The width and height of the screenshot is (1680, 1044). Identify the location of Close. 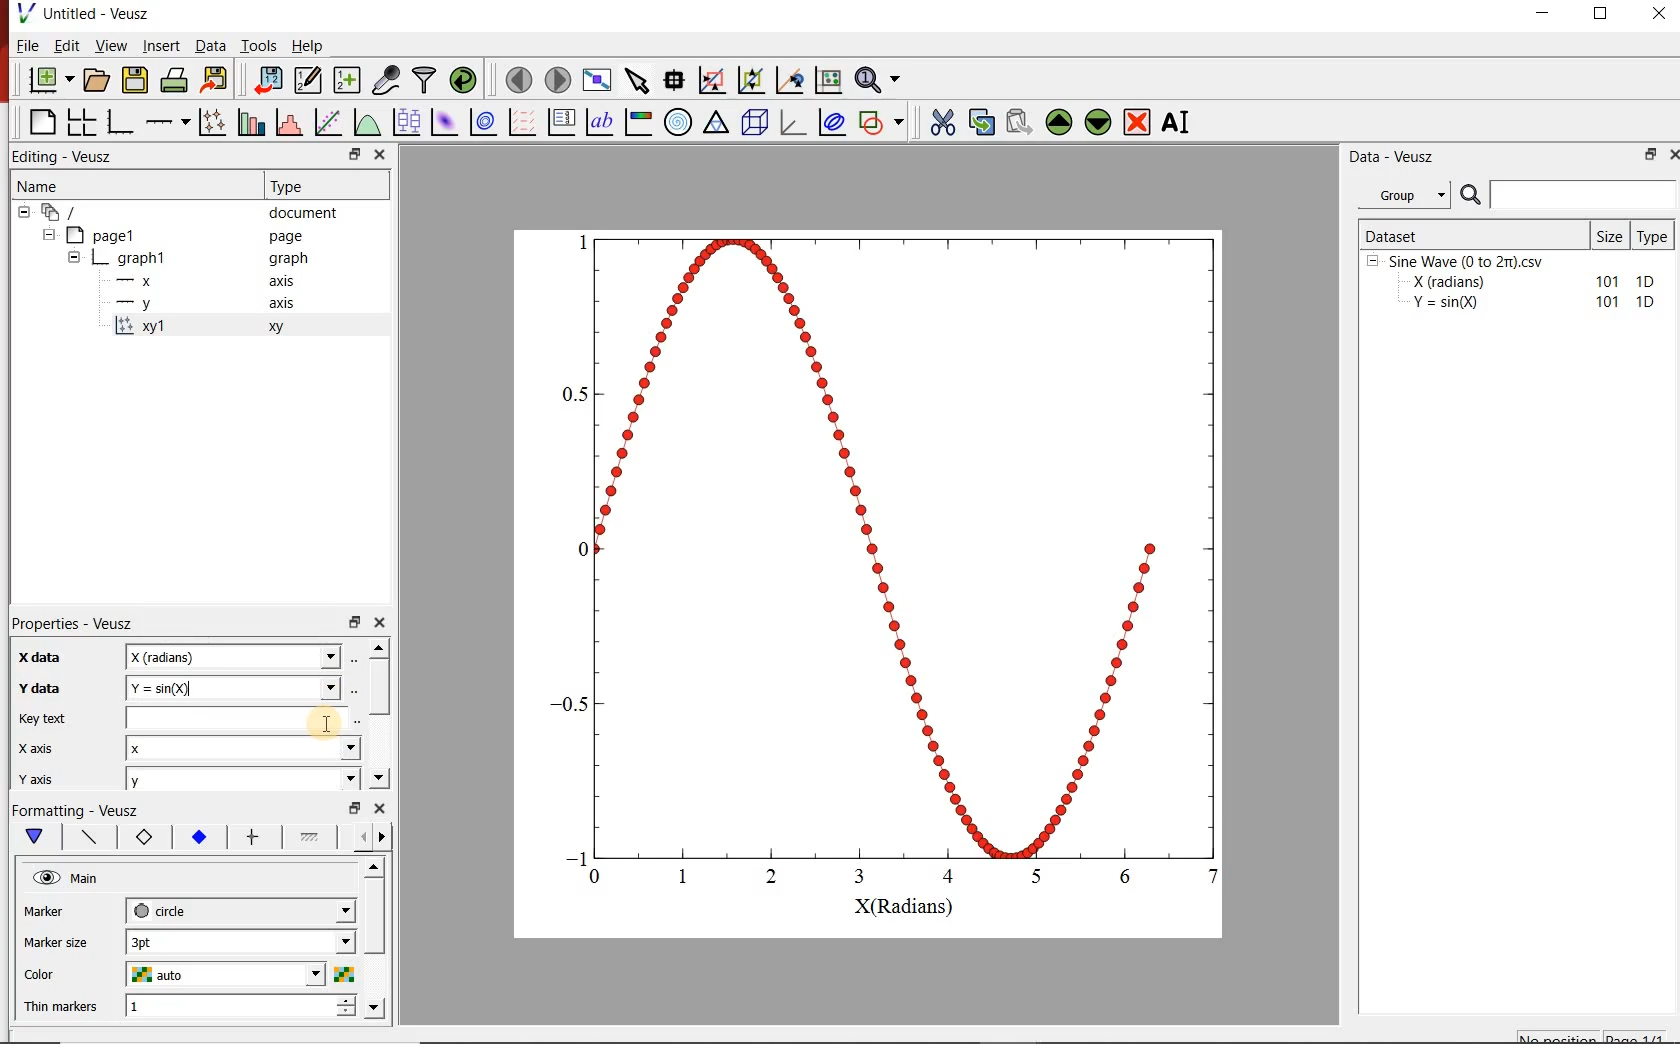
(1670, 157).